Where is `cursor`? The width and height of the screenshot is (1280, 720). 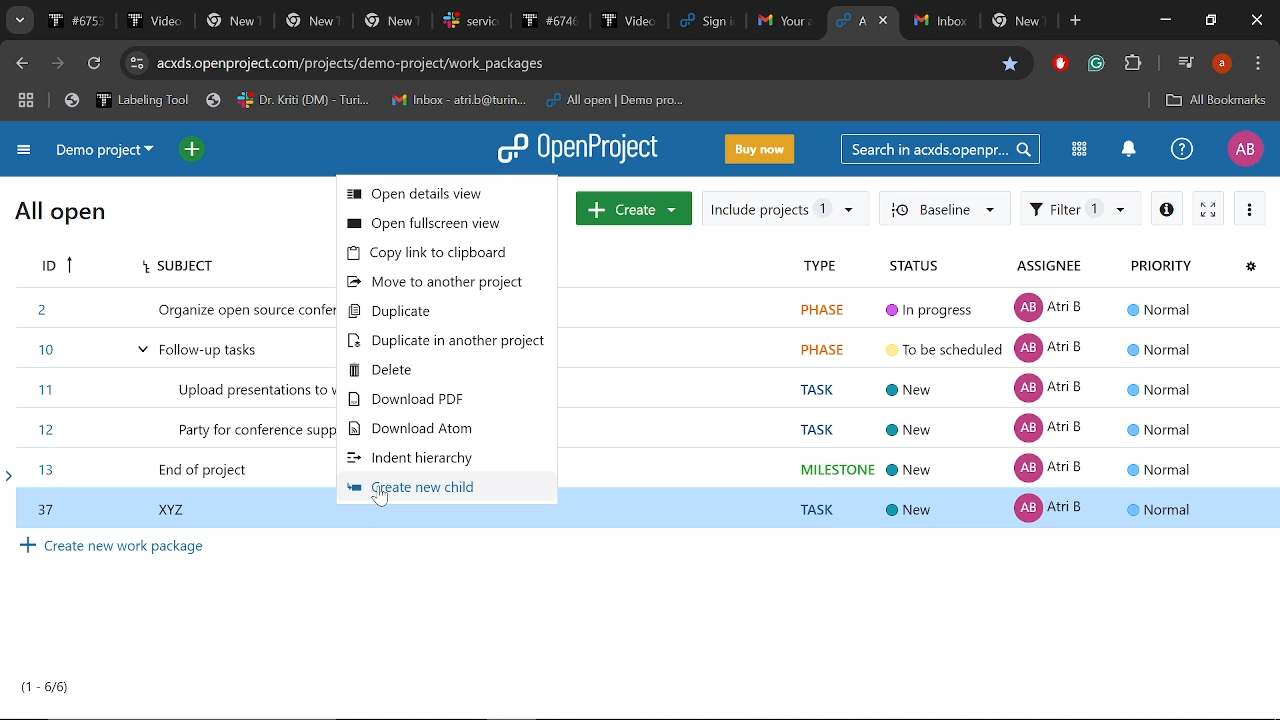 cursor is located at coordinates (381, 502).